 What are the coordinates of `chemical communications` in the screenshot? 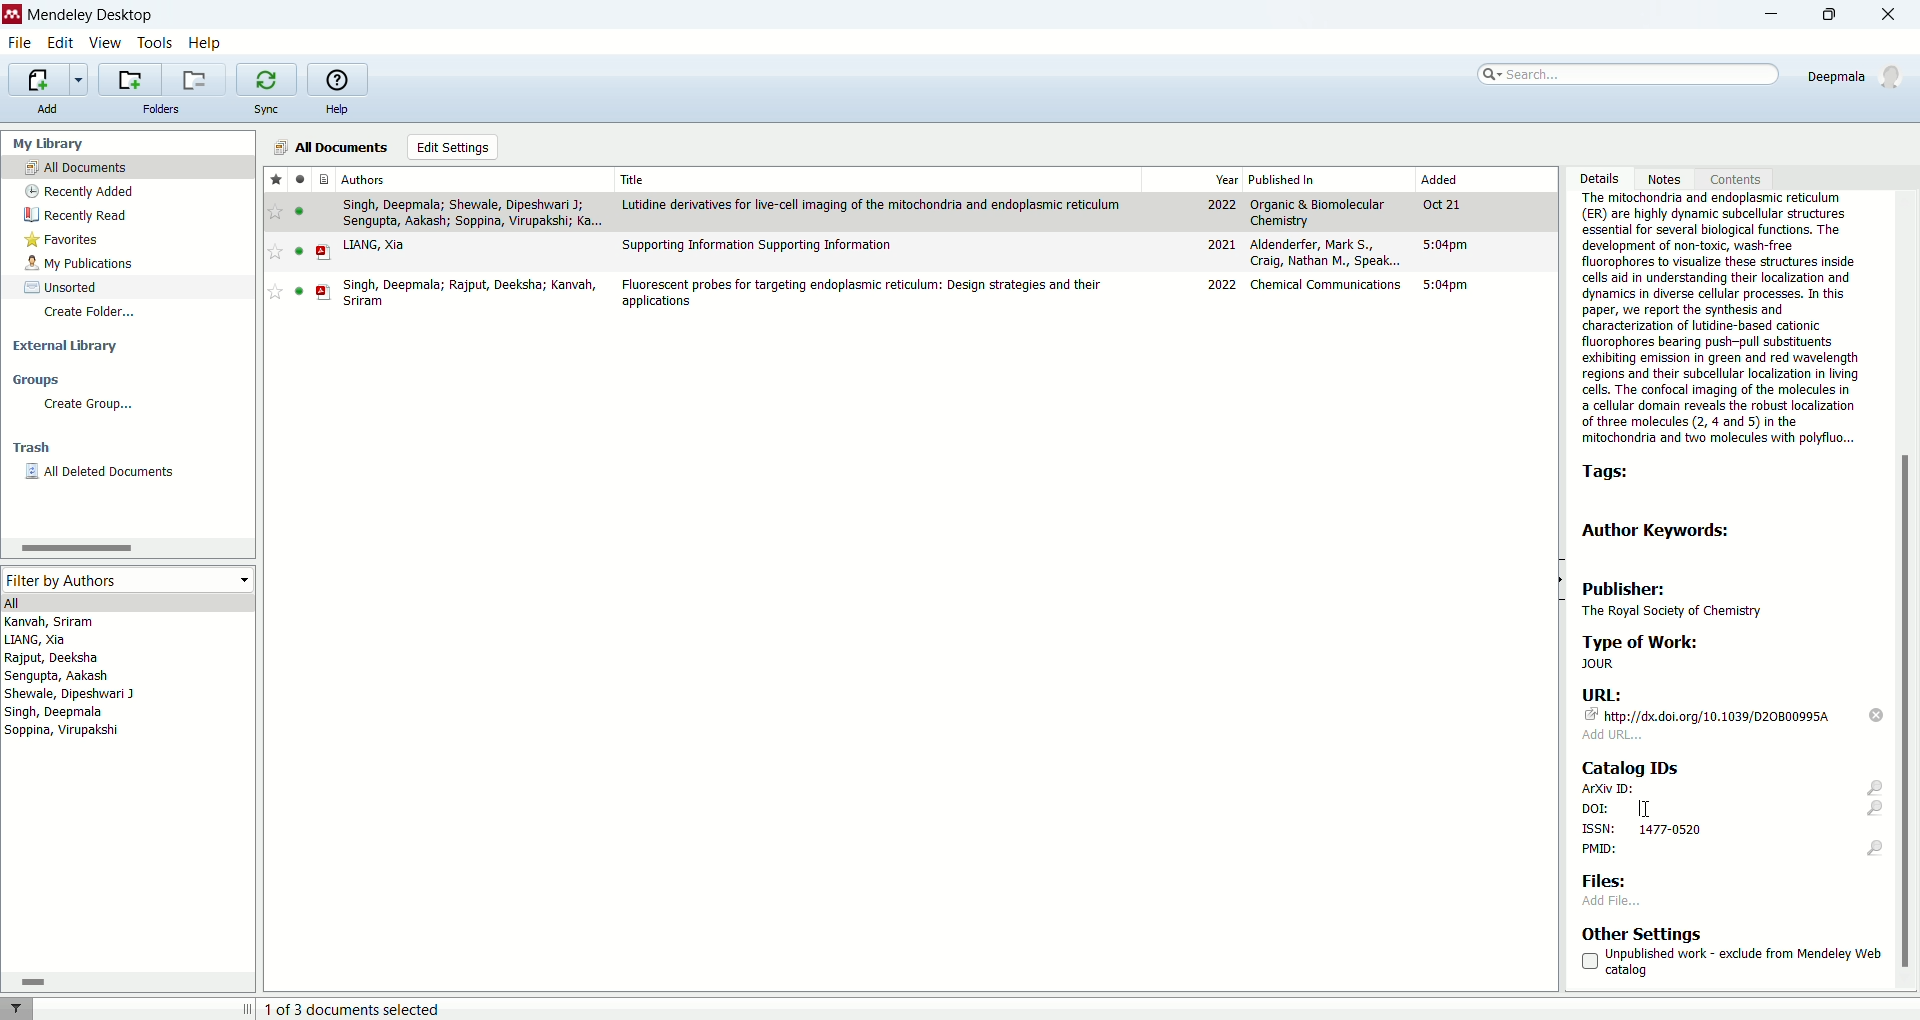 It's located at (1328, 284).